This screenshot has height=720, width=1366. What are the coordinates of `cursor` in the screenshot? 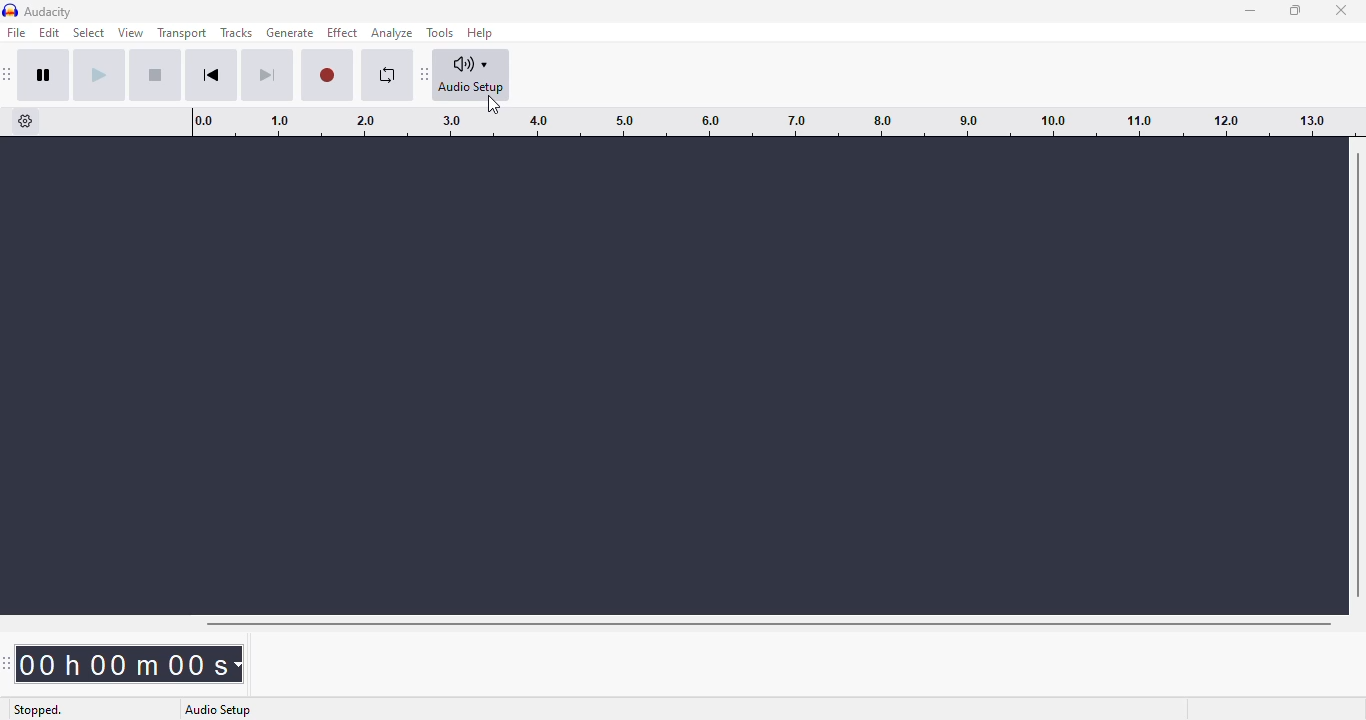 It's located at (493, 106).